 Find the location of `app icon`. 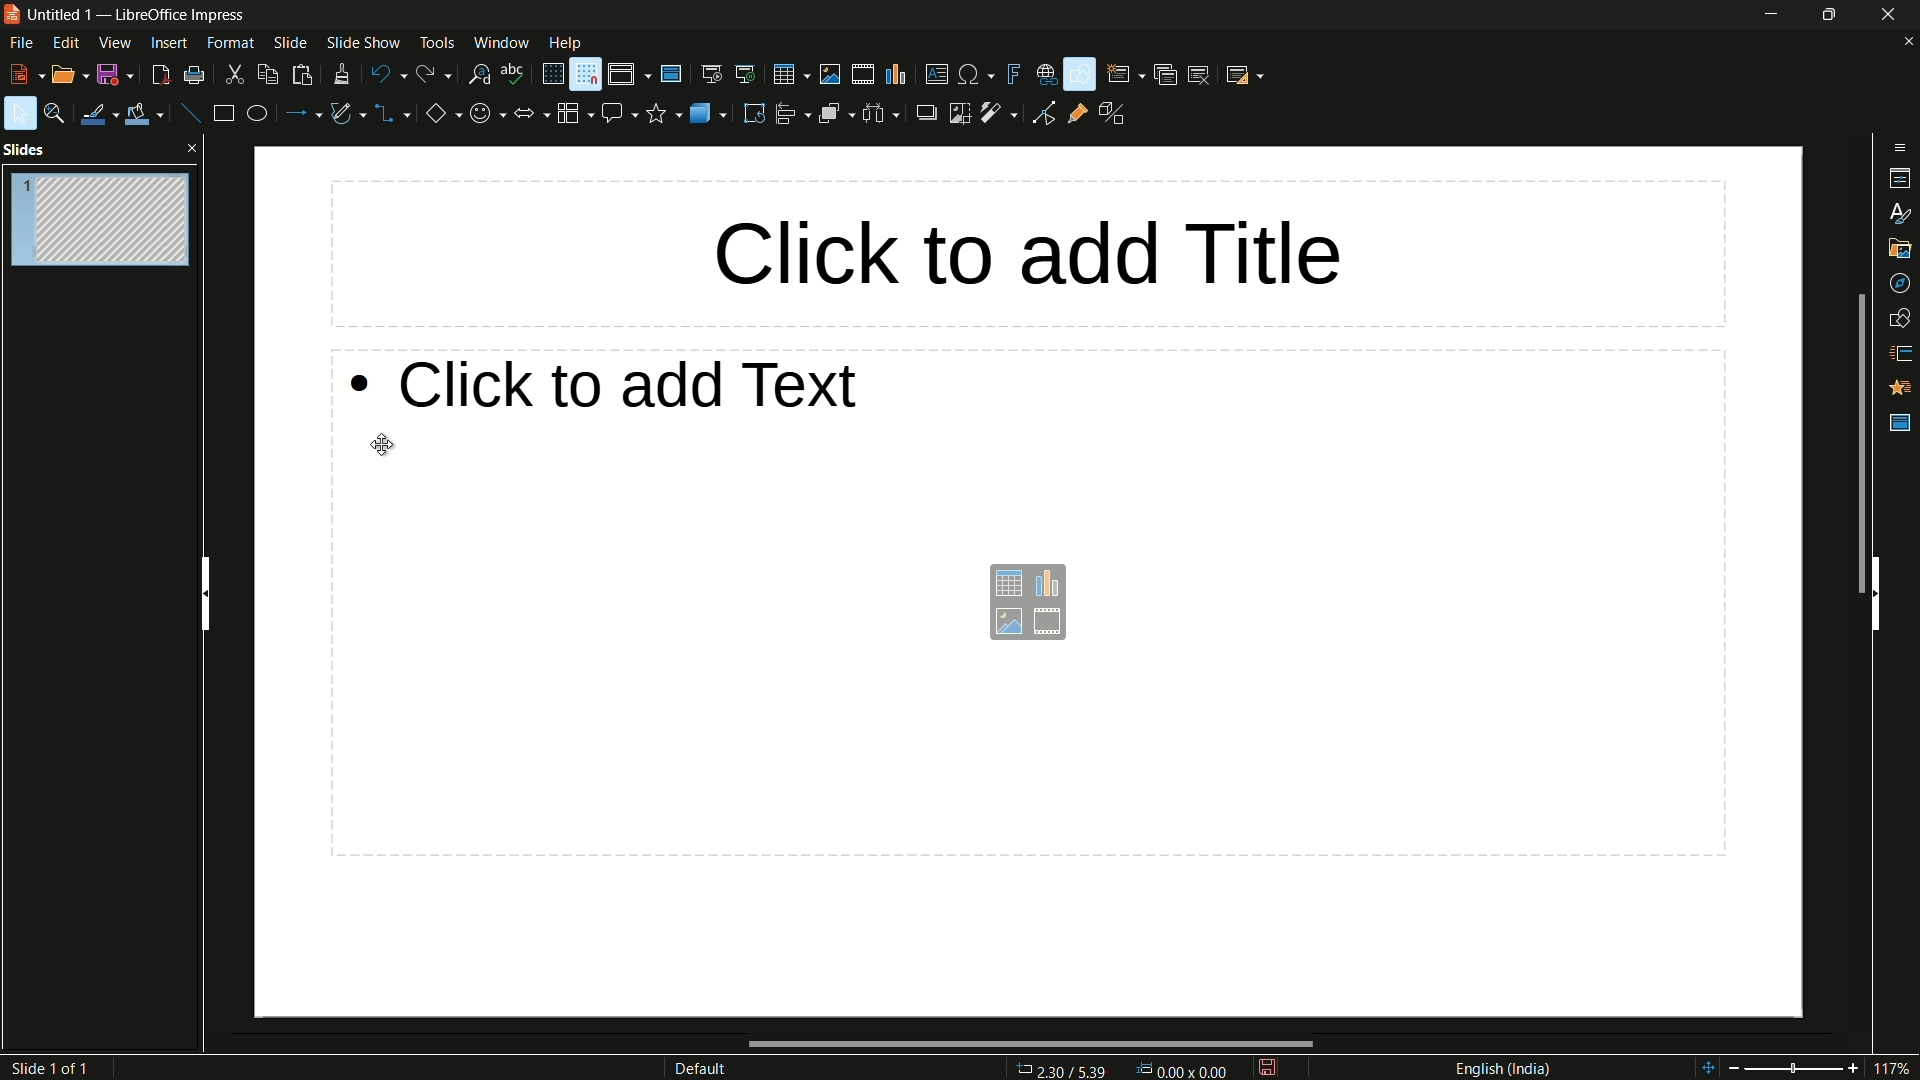

app icon is located at coordinates (13, 14).